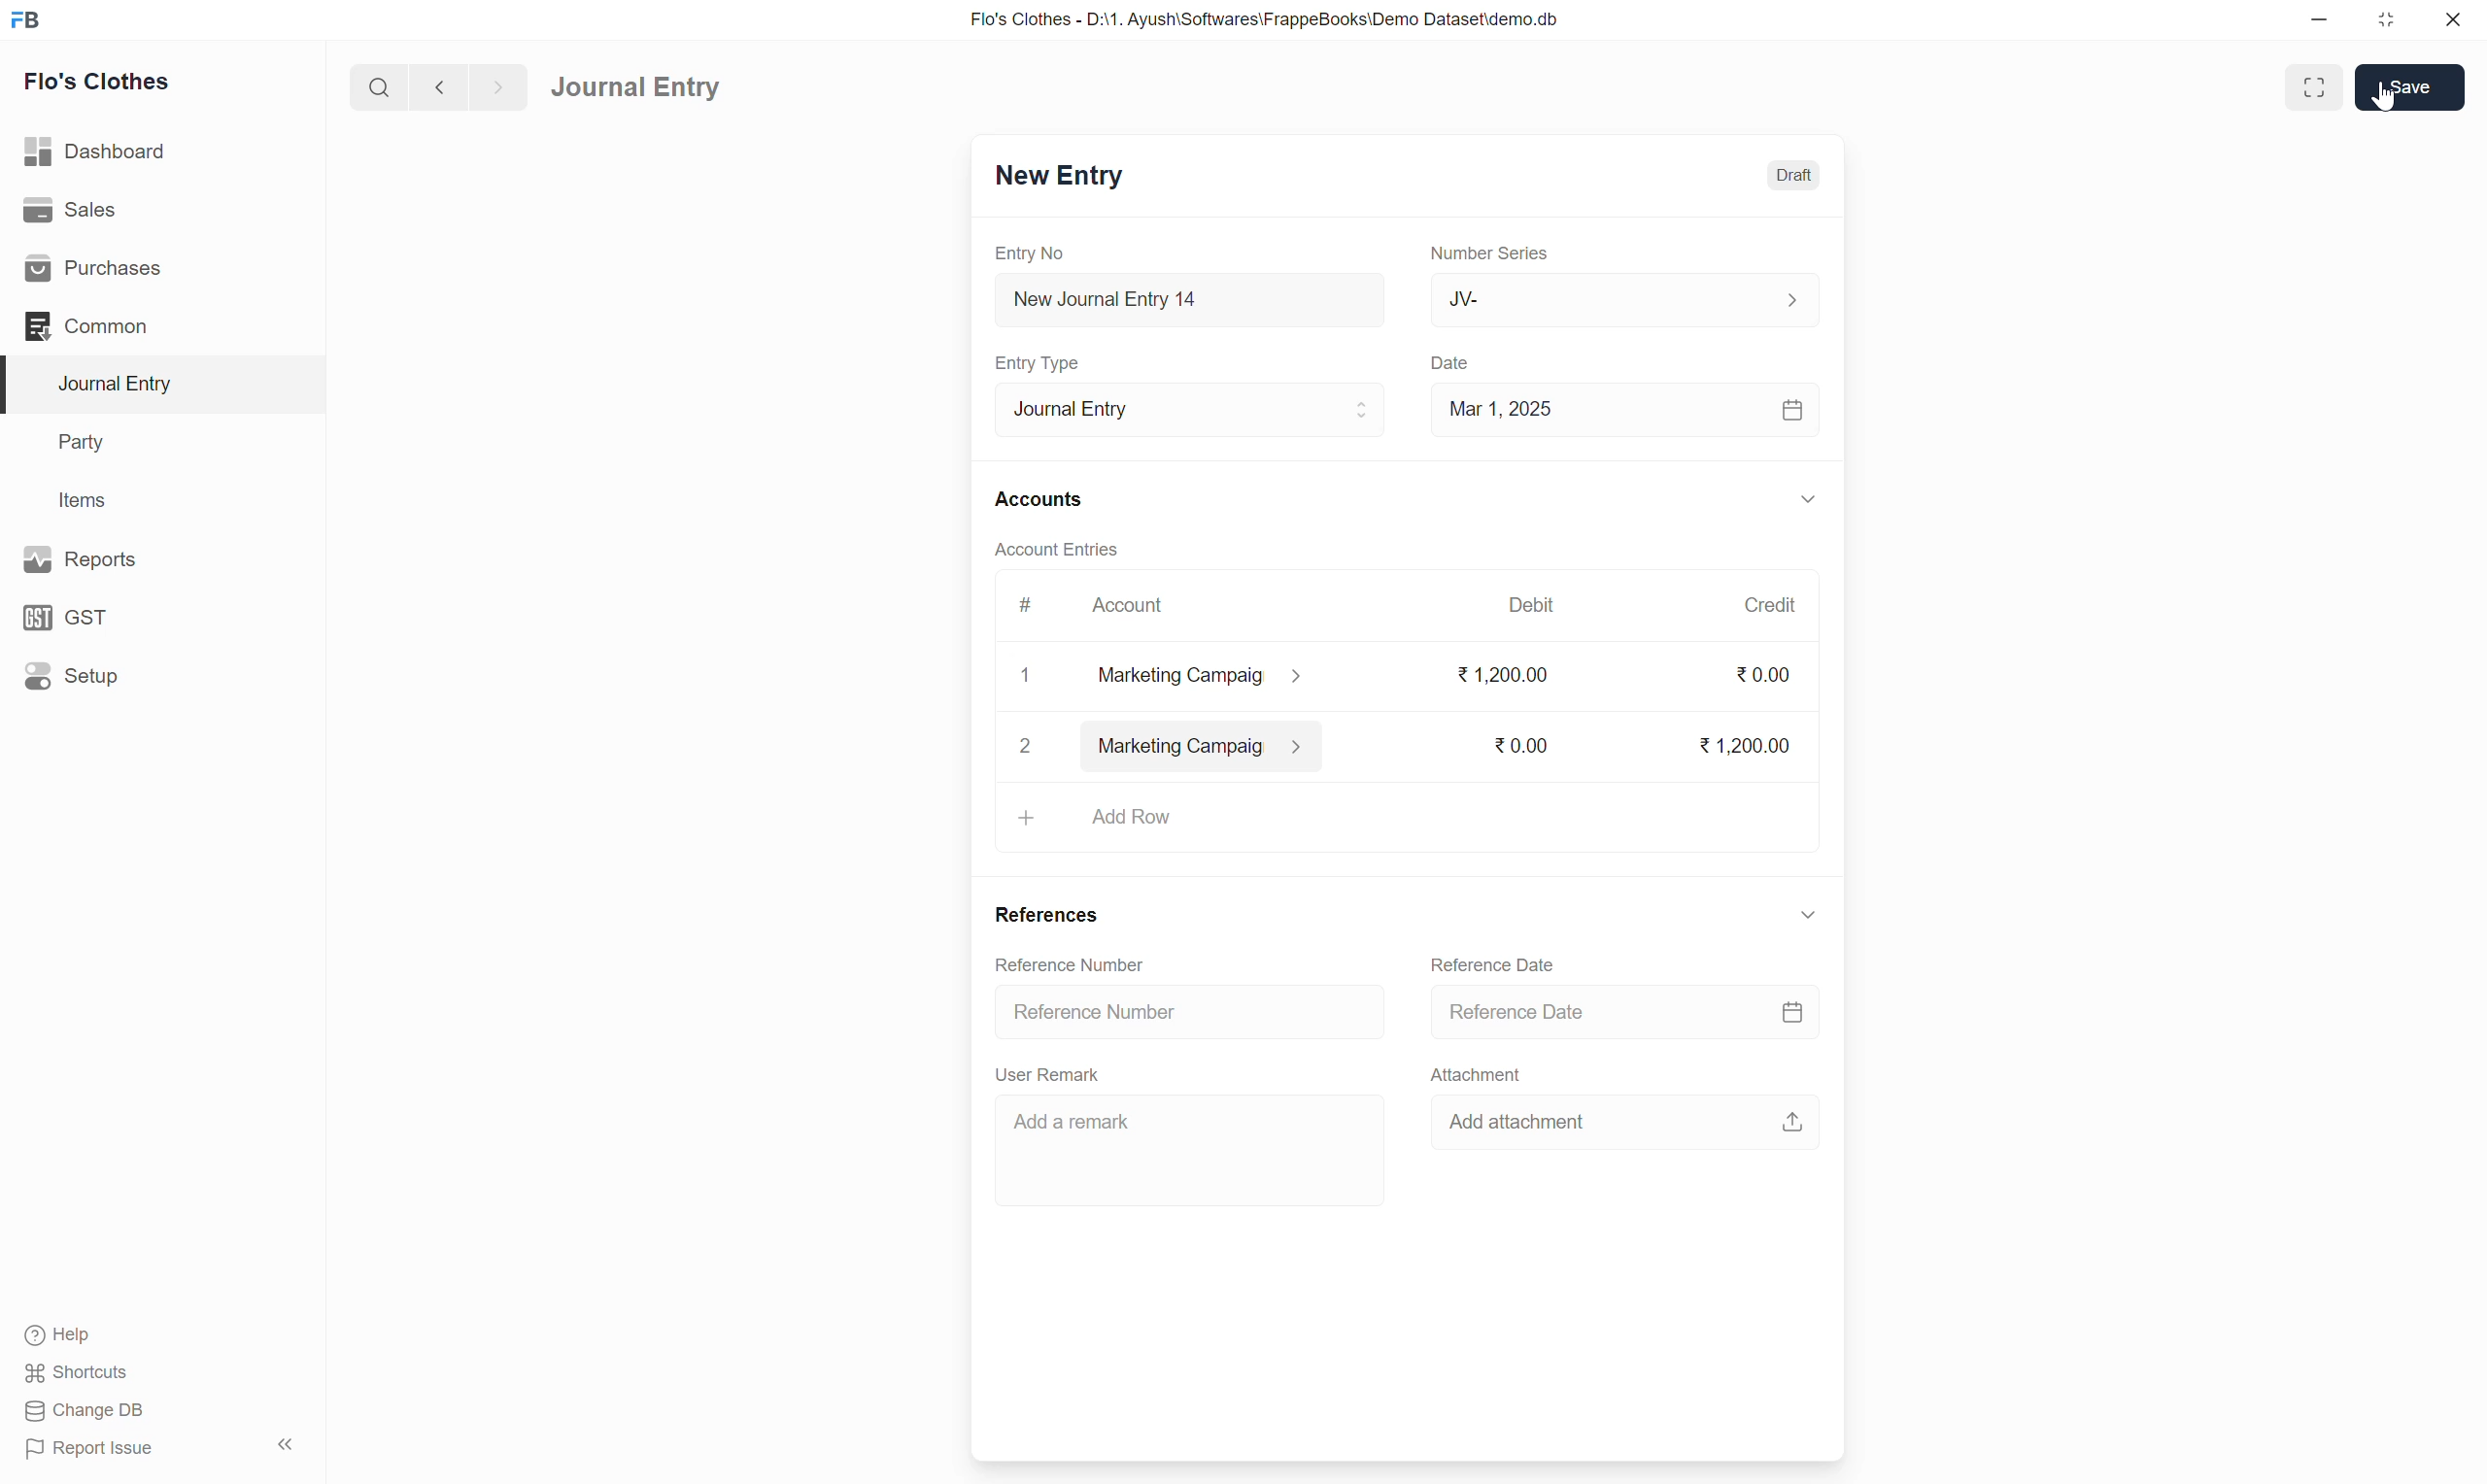 The image size is (2487, 1484). What do you see at coordinates (97, 150) in the screenshot?
I see `Dashboard` at bounding box center [97, 150].